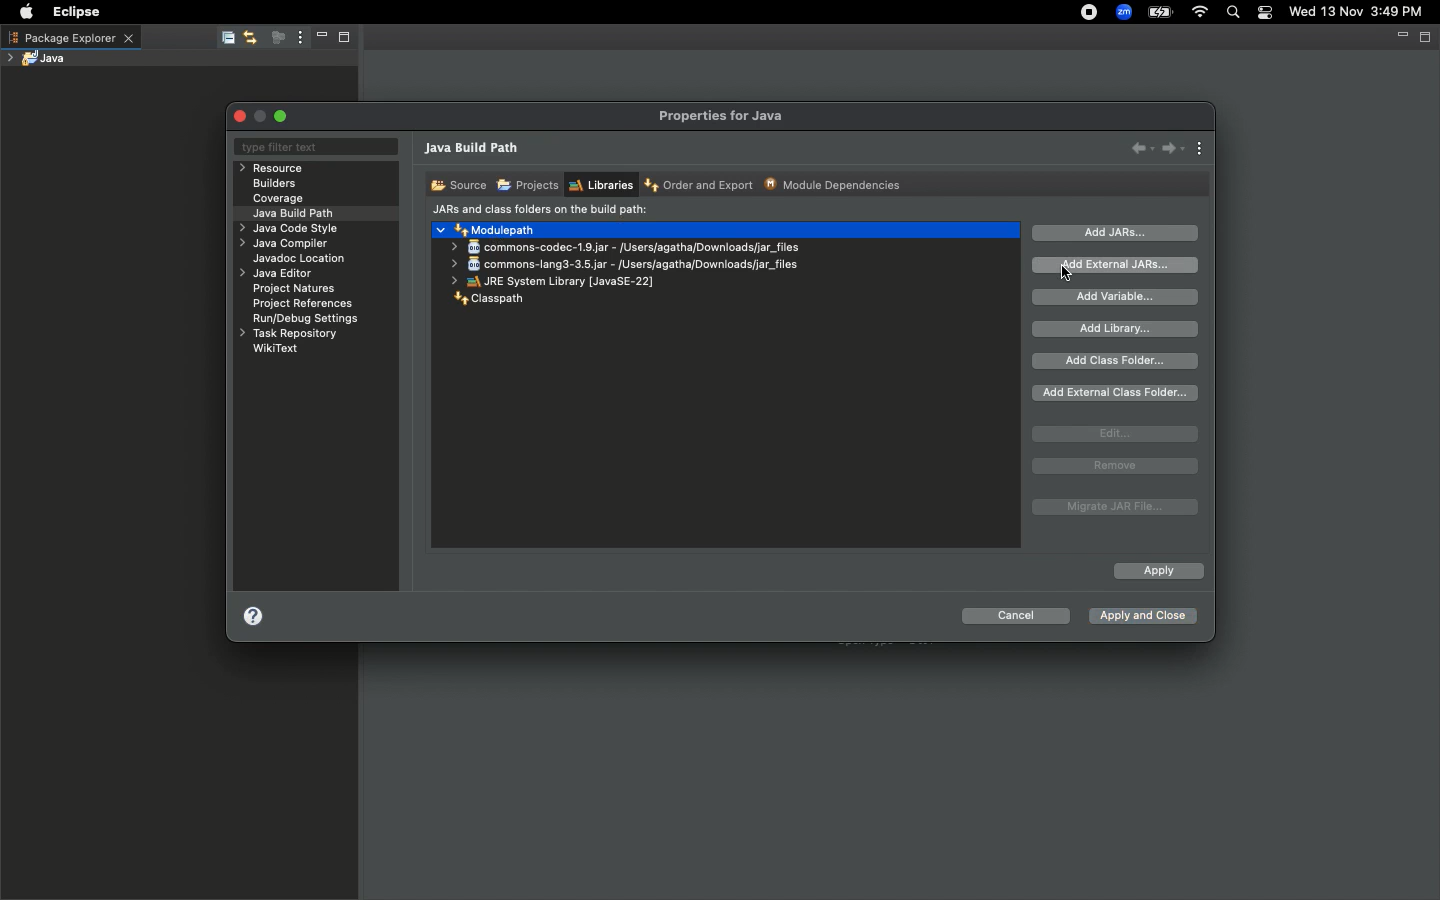  What do you see at coordinates (298, 291) in the screenshot?
I see `Project natures` at bounding box center [298, 291].